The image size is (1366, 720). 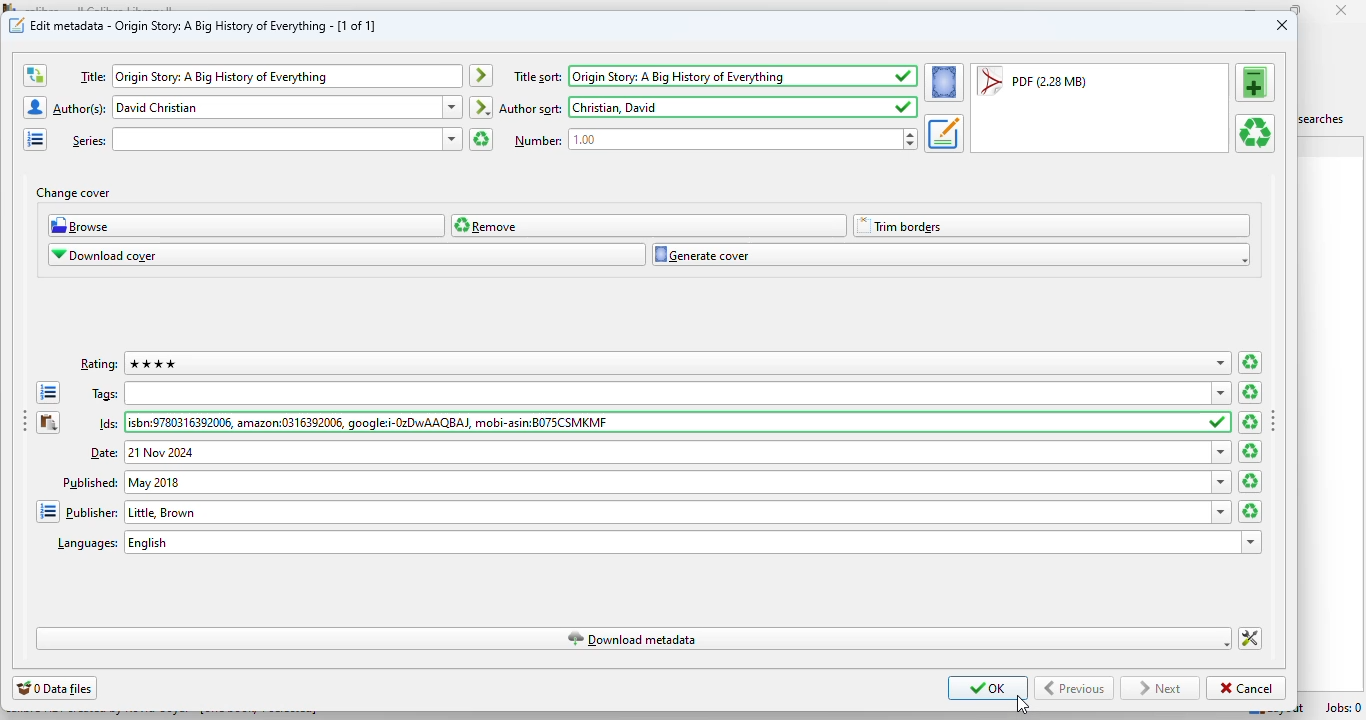 What do you see at coordinates (667, 392) in the screenshot?
I see `tags` at bounding box center [667, 392].